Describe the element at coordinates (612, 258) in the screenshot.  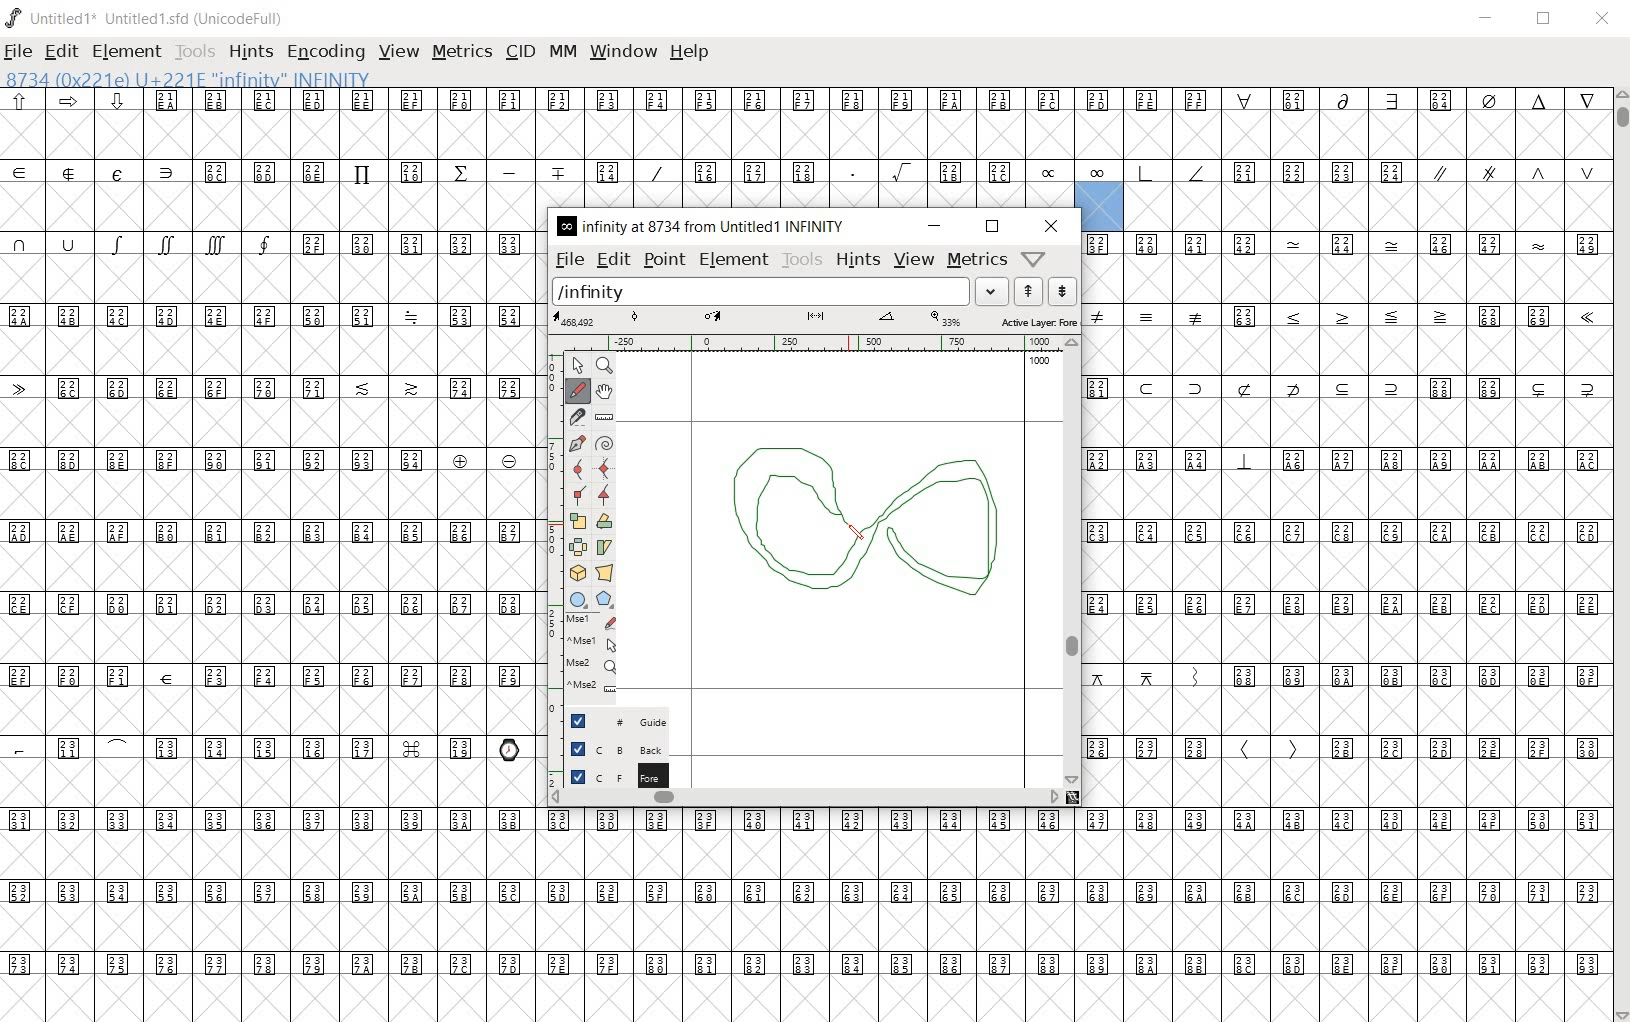
I see `edit` at that location.